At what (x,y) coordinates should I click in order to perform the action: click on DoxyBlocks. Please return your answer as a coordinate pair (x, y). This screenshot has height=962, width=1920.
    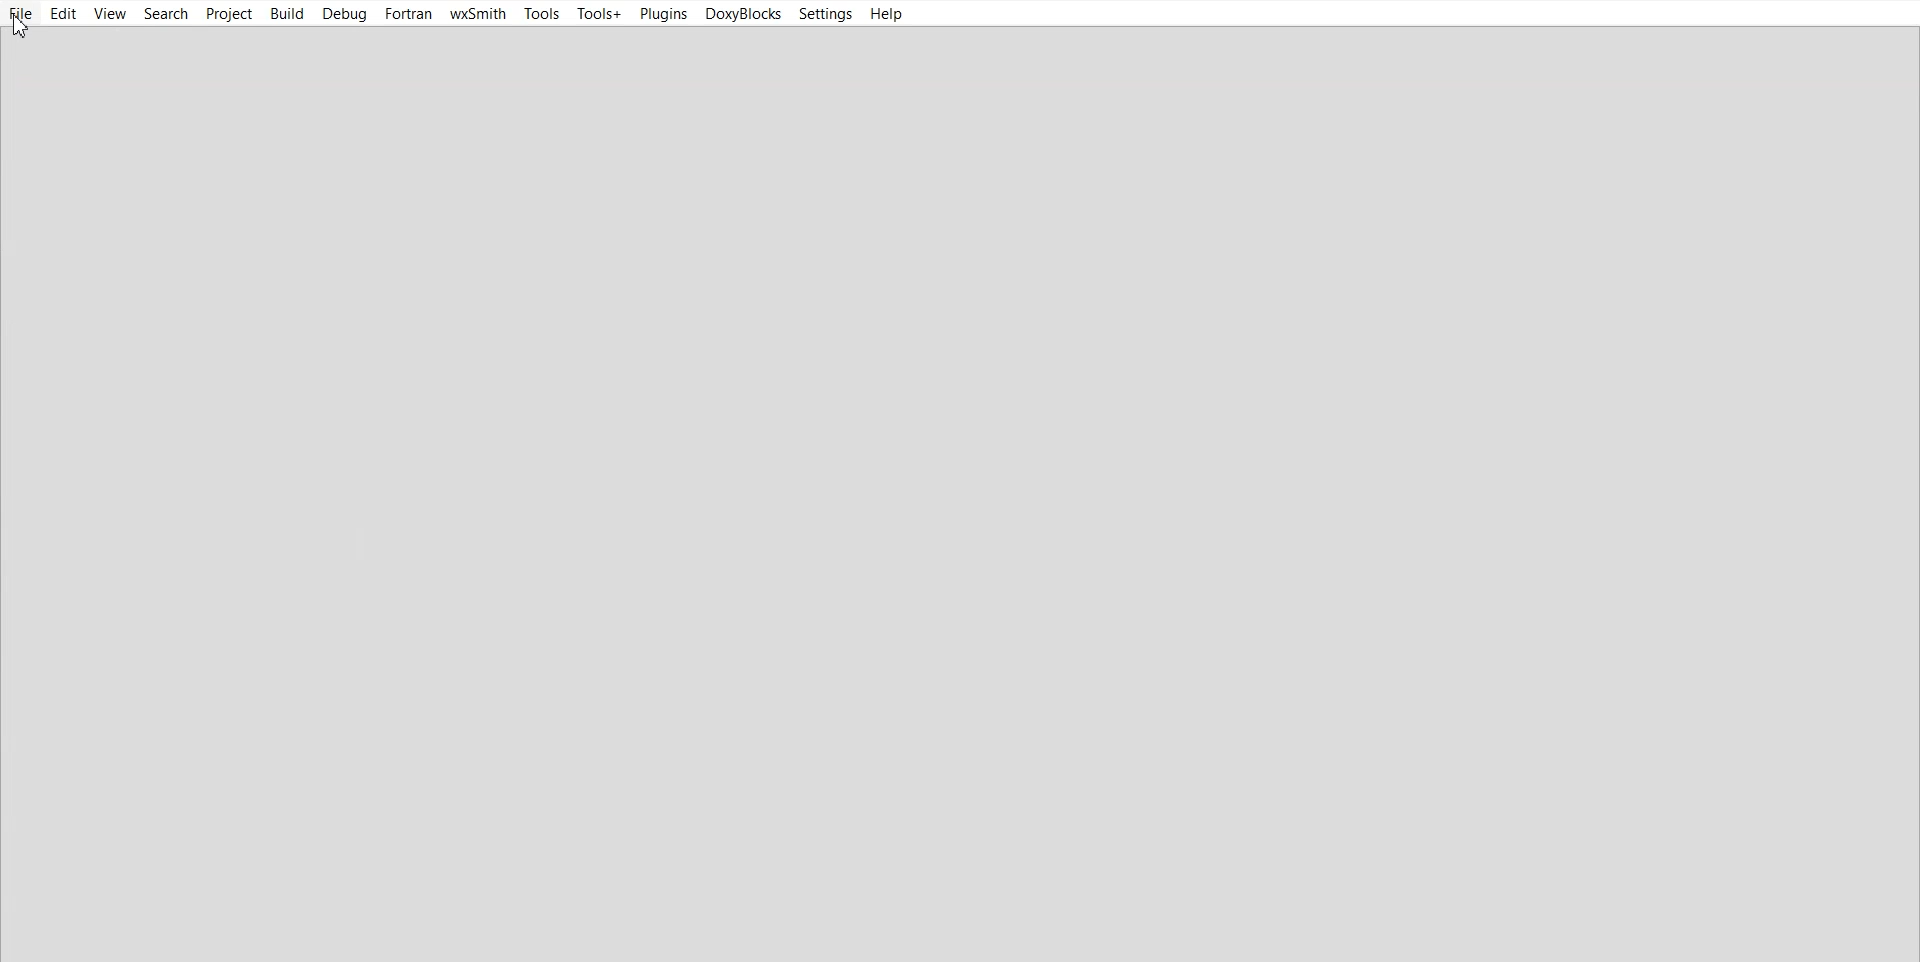
    Looking at the image, I should click on (741, 14).